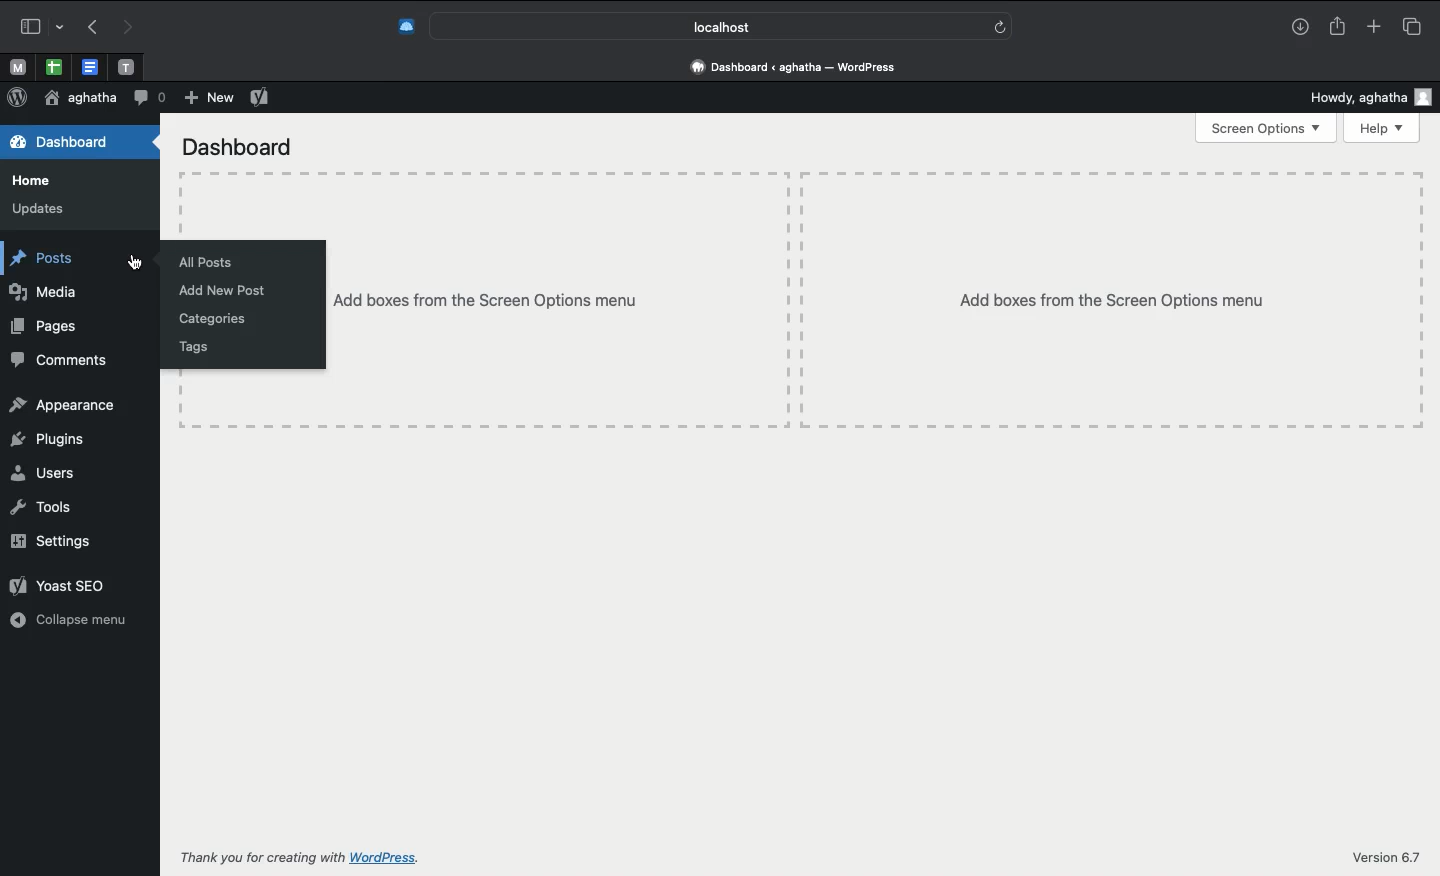 The width and height of the screenshot is (1440, 876). What do you see at coordinates (16, 65) in the screenshot?
I see `pinned tab` at bounding box center [16, 65].